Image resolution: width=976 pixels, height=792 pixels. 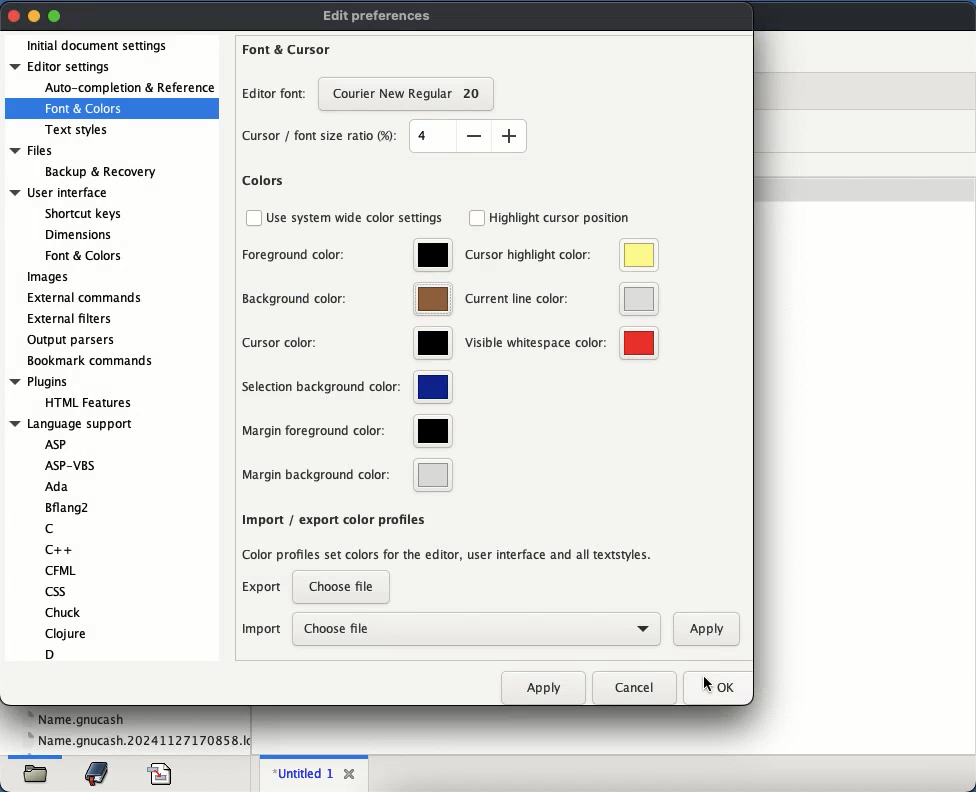 What do you see at coordinates (68, 506) in the screenshot?
I see `Bflang2` at bounding box center [68, 506].